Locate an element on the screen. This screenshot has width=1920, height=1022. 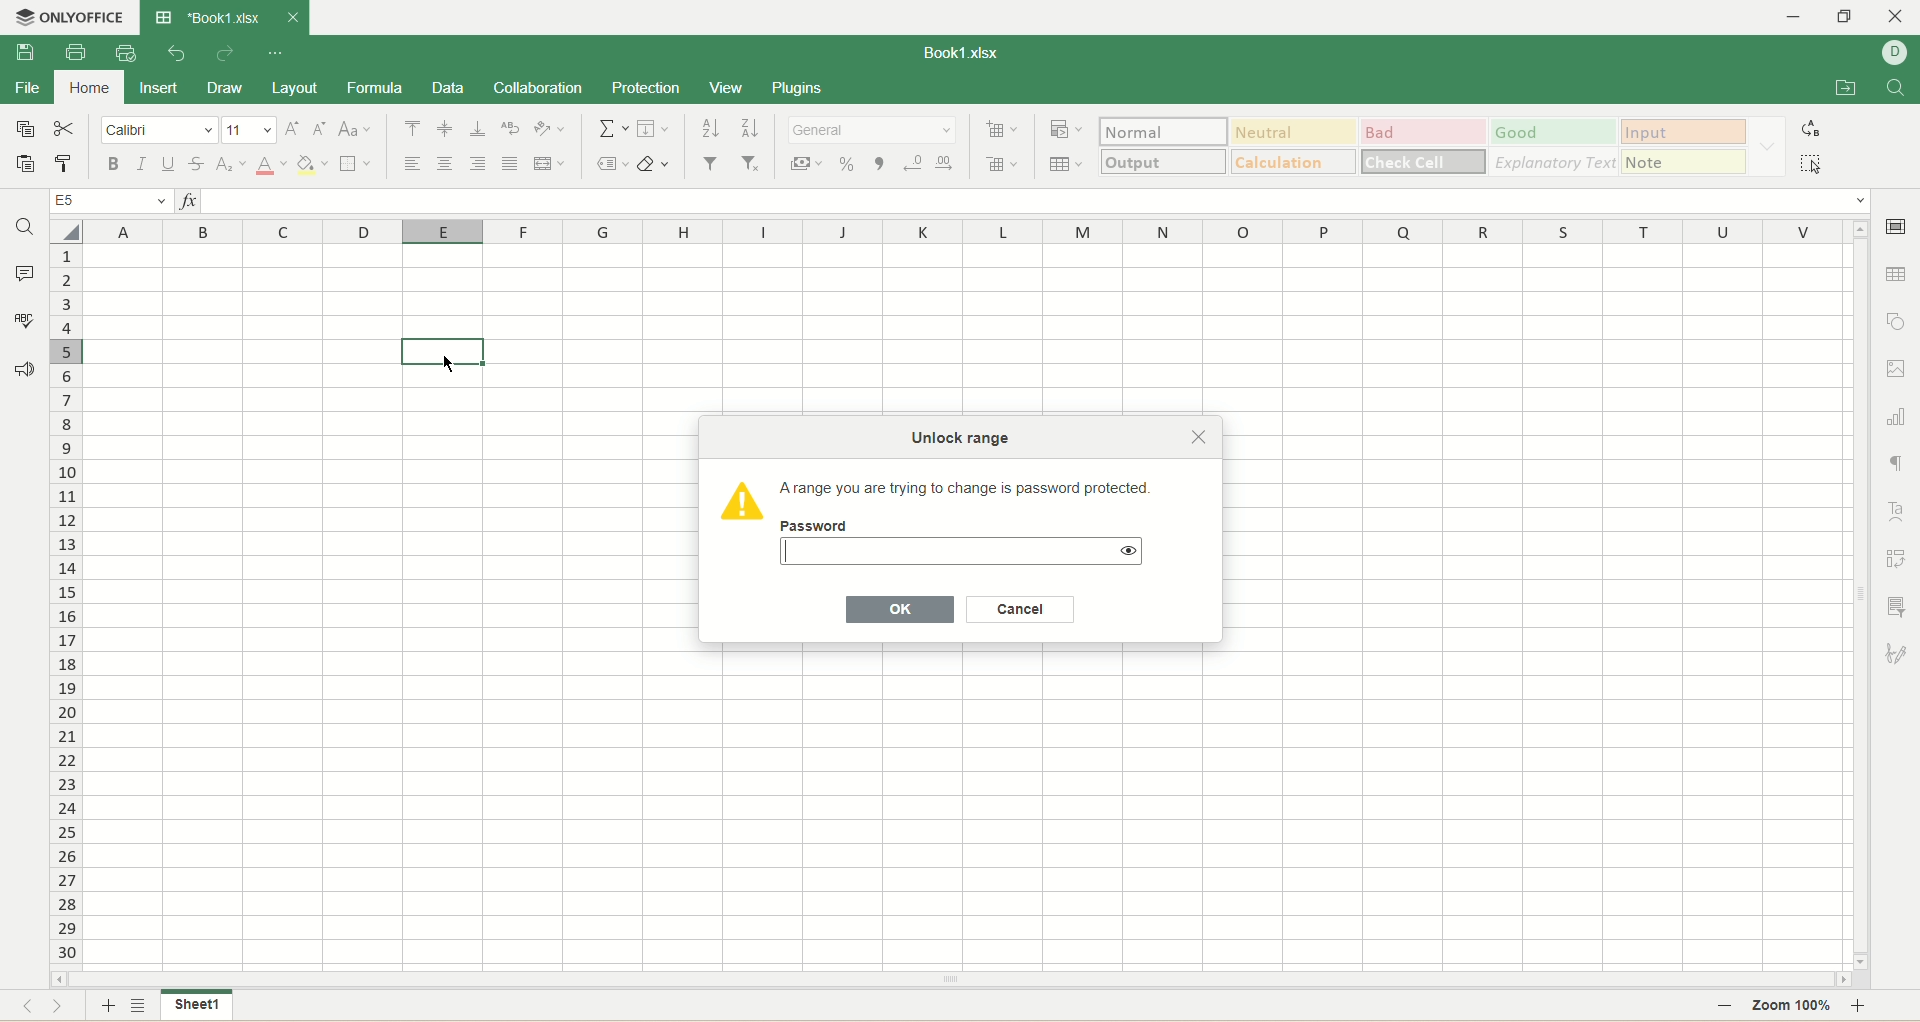
subscript is located at coordinates (234, 166).